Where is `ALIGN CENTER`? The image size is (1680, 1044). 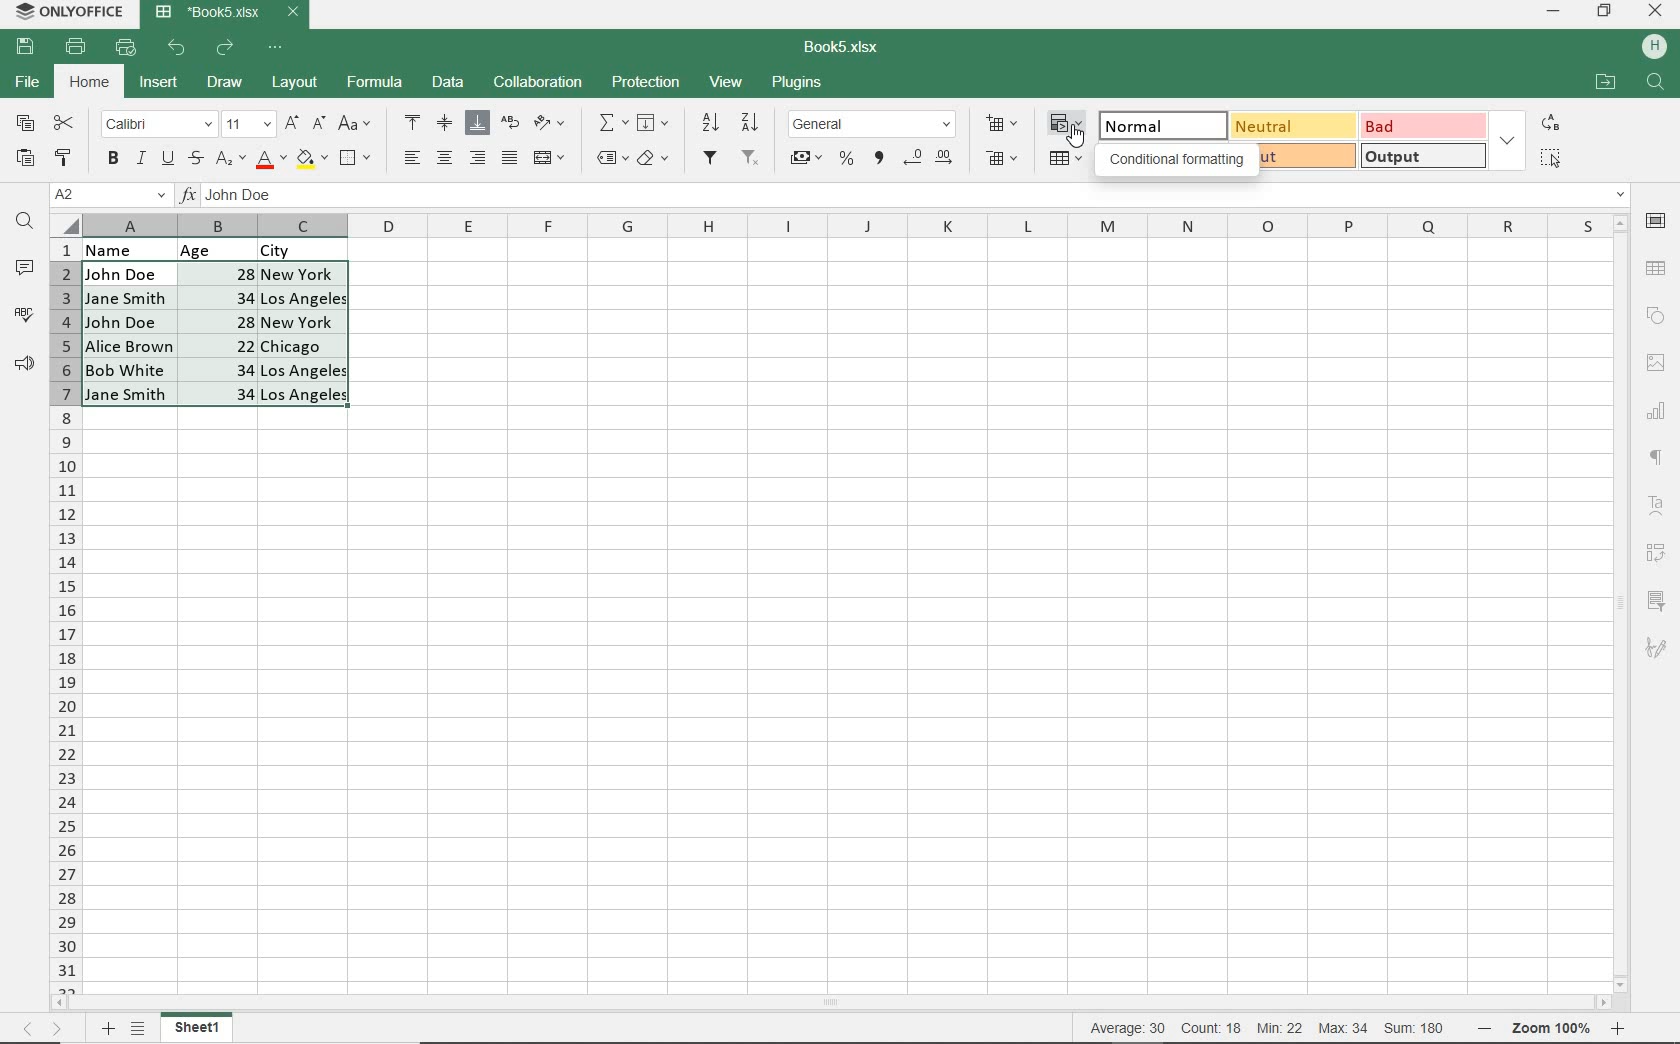
ALIGN CENTER is located at coordinates (443, 159).